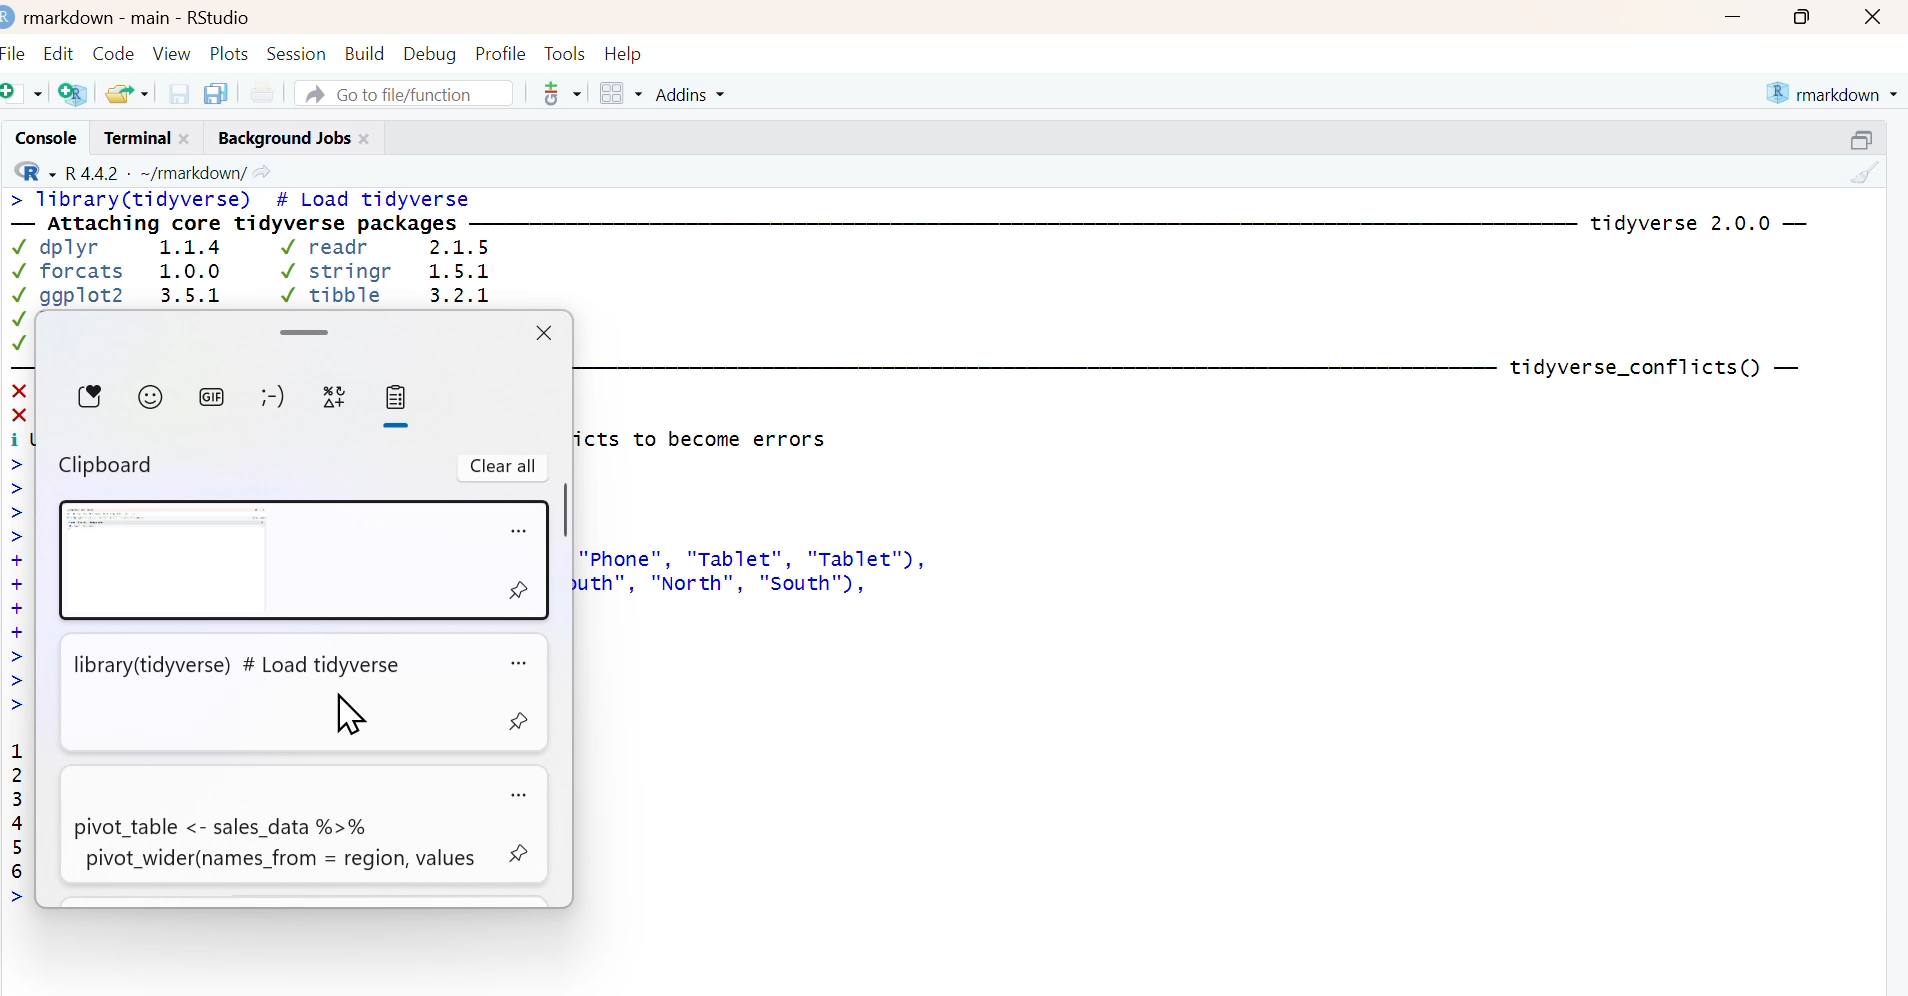 The width and height of the screenshot is (1908, 996). I want to click on RStudio, so click(220, 15).